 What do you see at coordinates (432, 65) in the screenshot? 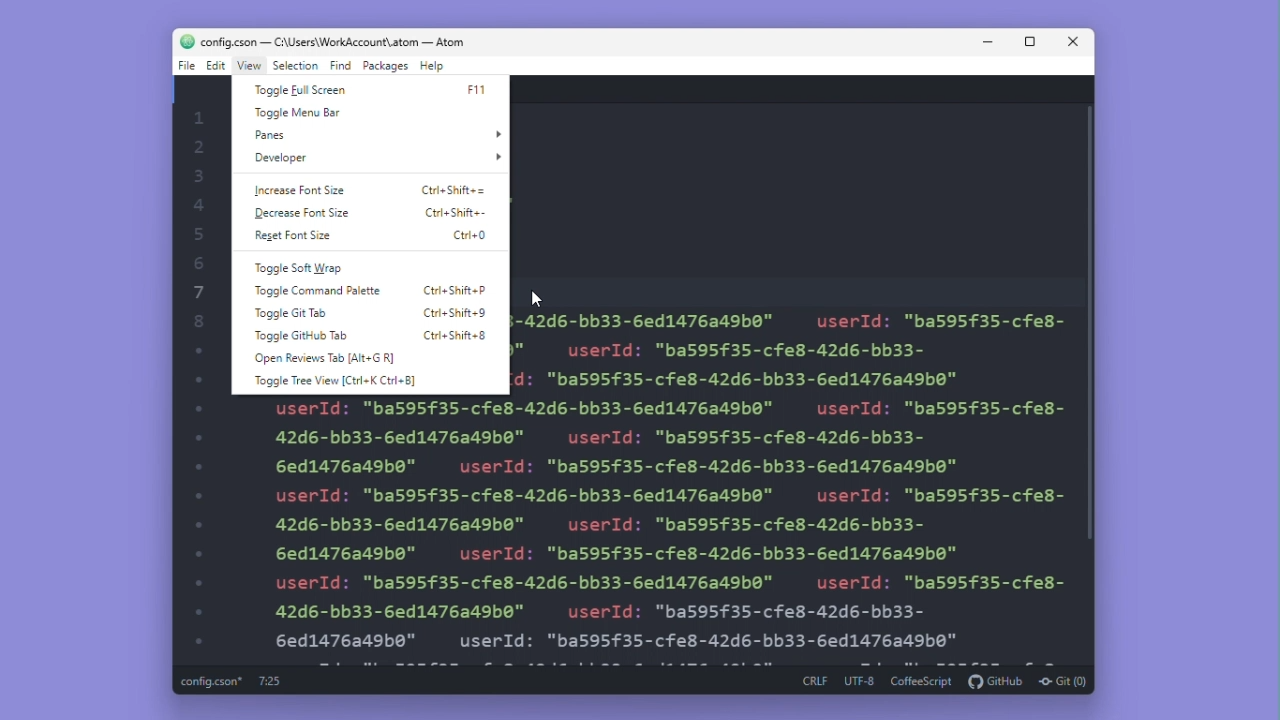
I see `Help` at bounding box center [432, 65].